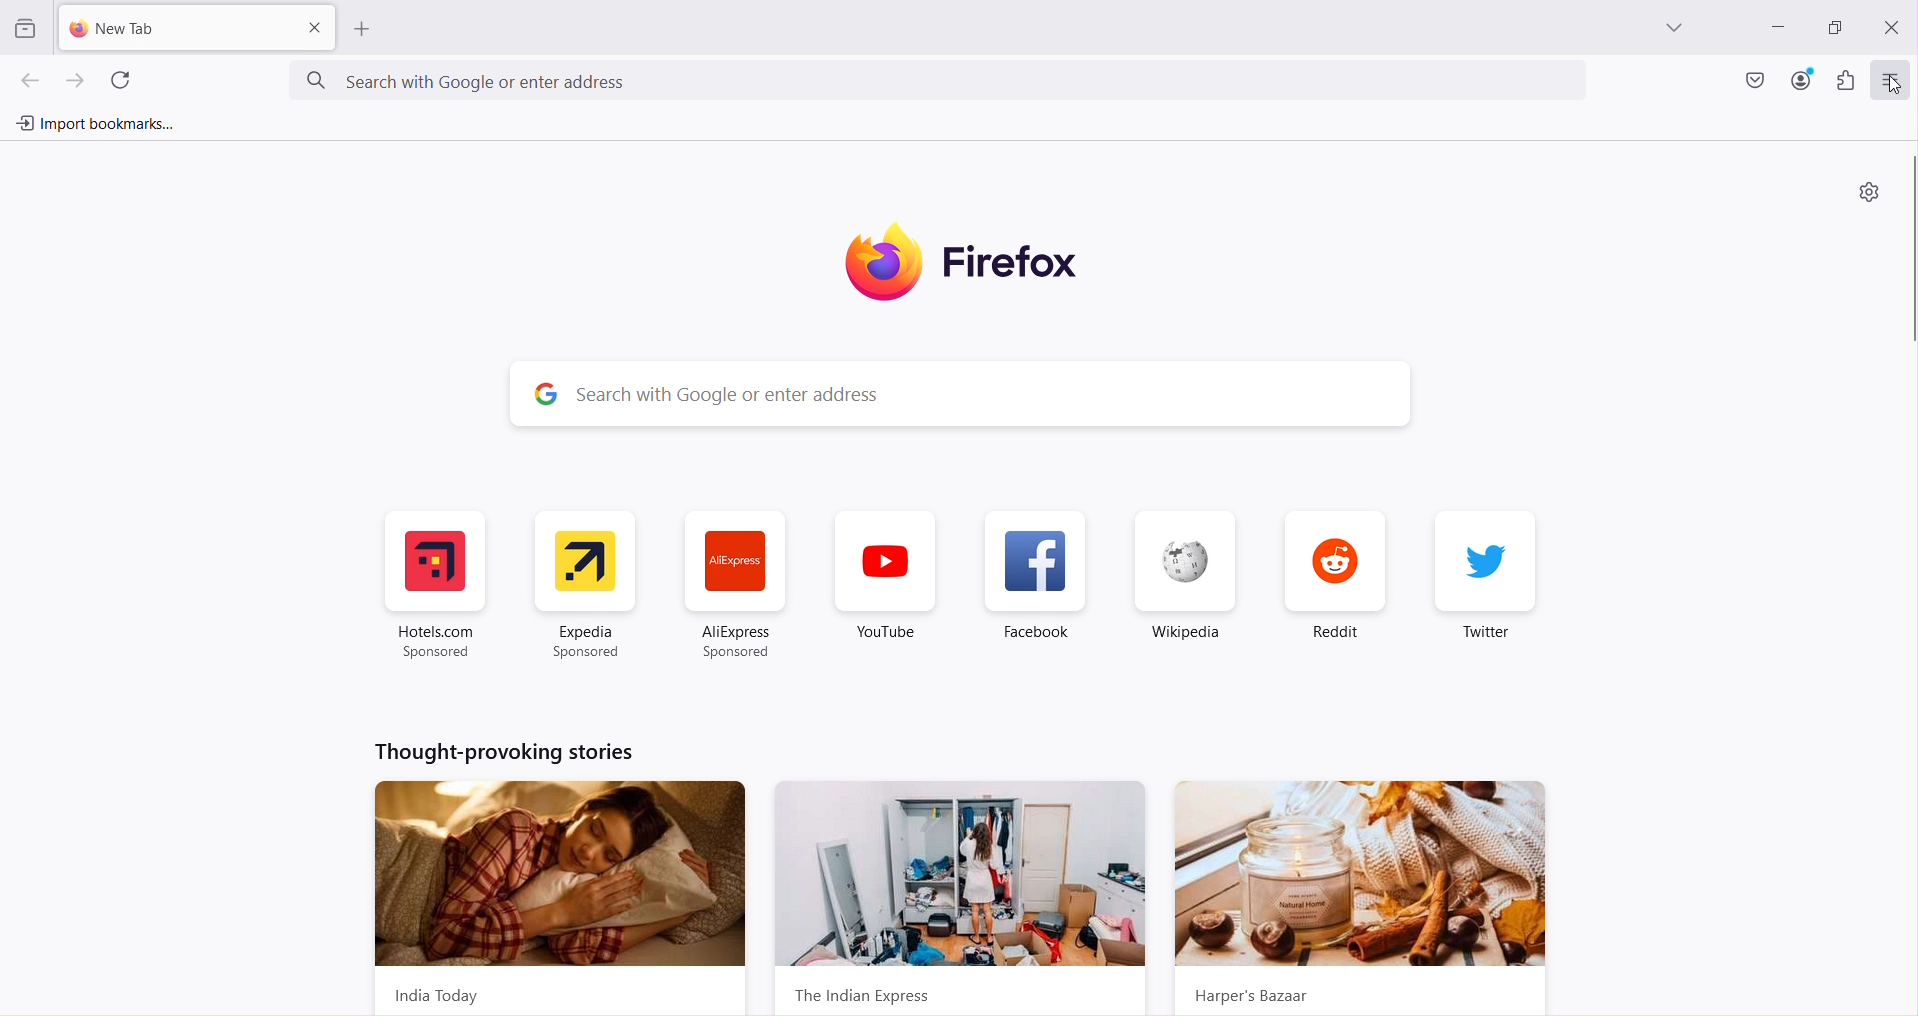 The height and width of the screenshot is (1016, 1918). What do you see at coordinates (964, 899) in the screenshot?
I see `the Indian express` at bounding box center [964, 899].